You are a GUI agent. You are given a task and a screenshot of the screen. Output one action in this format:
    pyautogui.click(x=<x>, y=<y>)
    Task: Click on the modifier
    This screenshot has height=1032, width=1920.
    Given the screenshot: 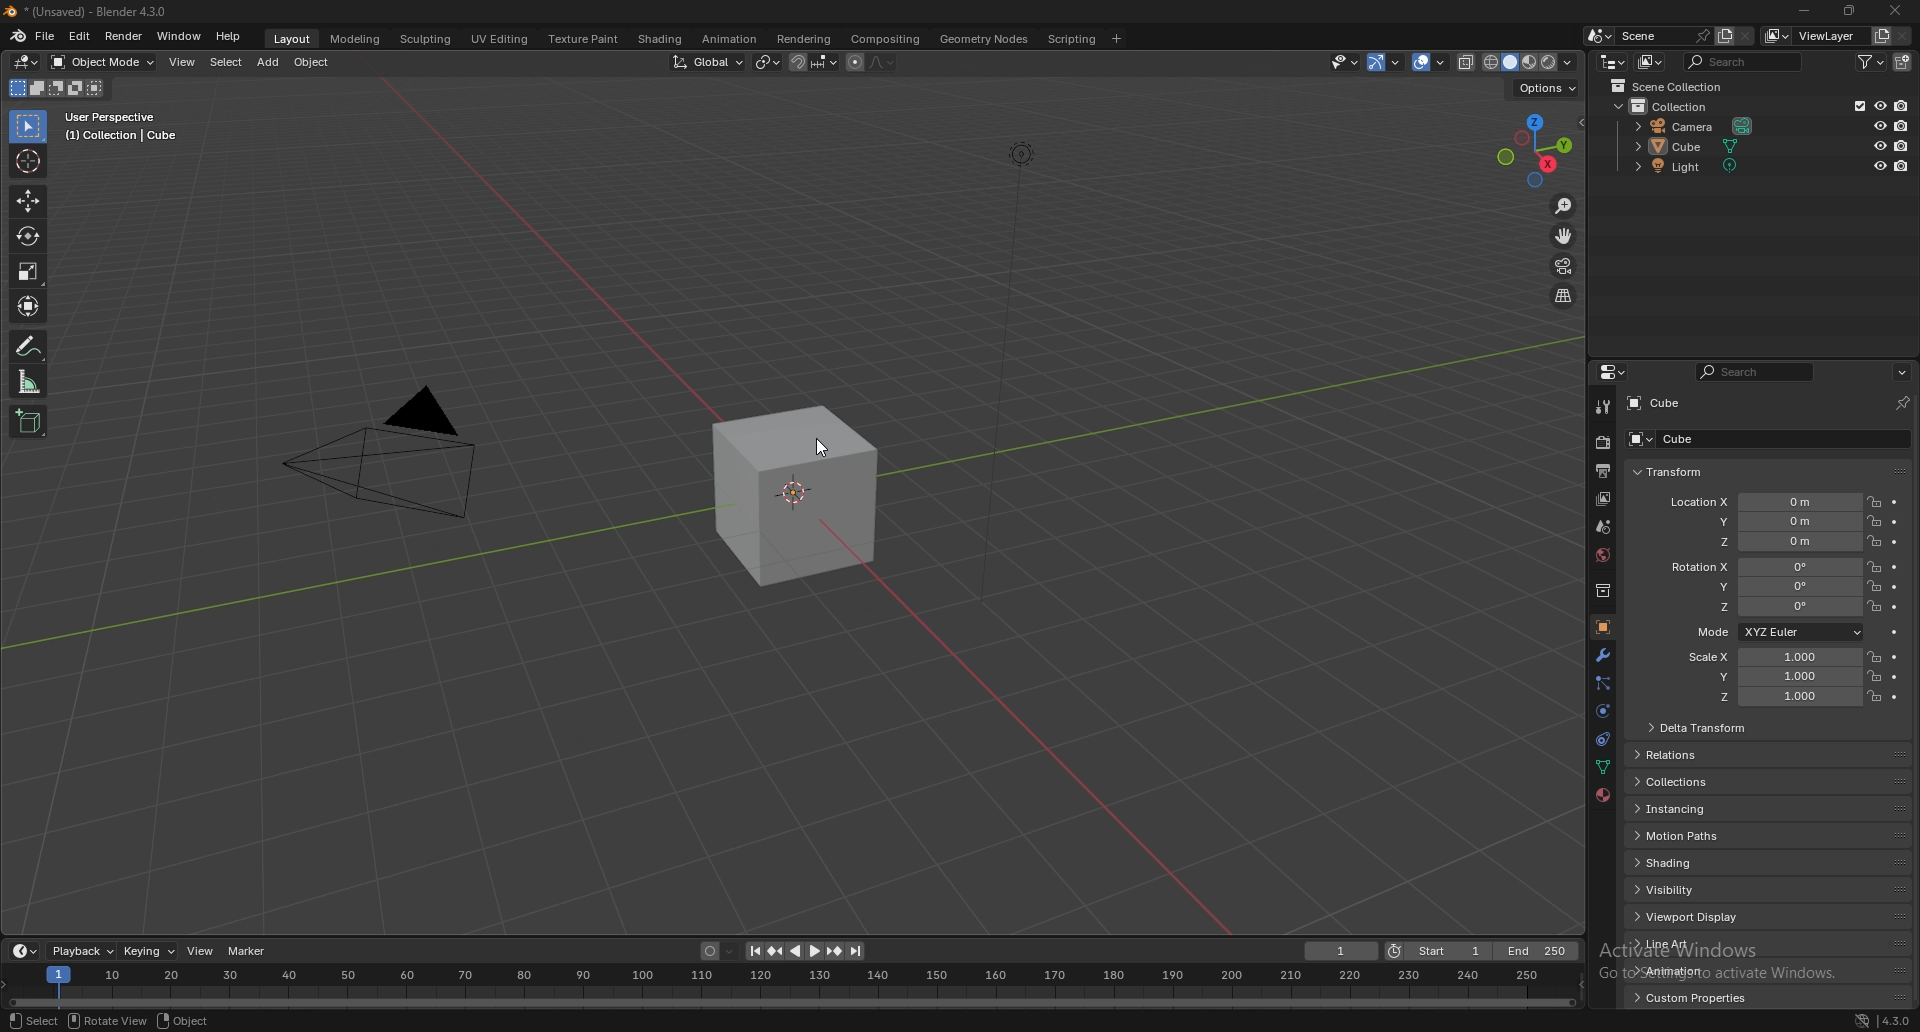 What is the action you would take?
    pyautogui.click(x=1604, y=655)
    